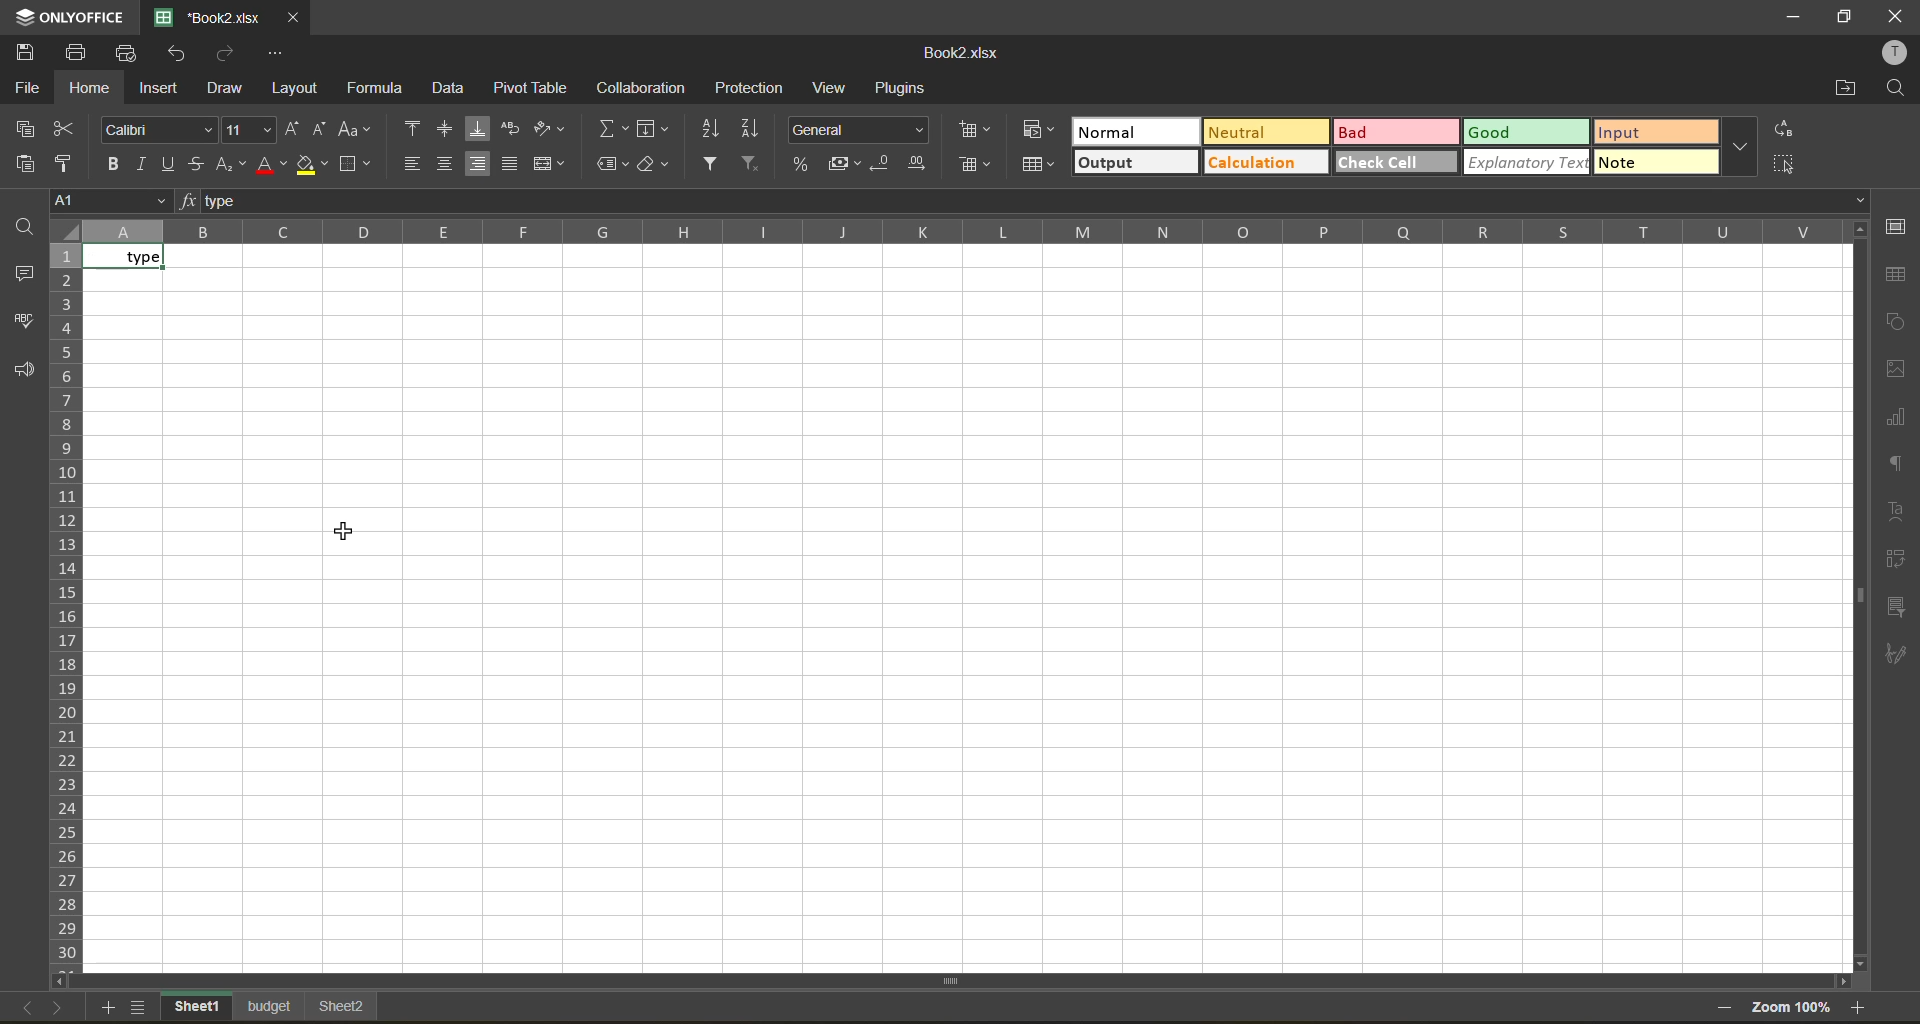 This screenshot has width=1920, height=1024. I want to click on text aligned right, so click(131, 257).